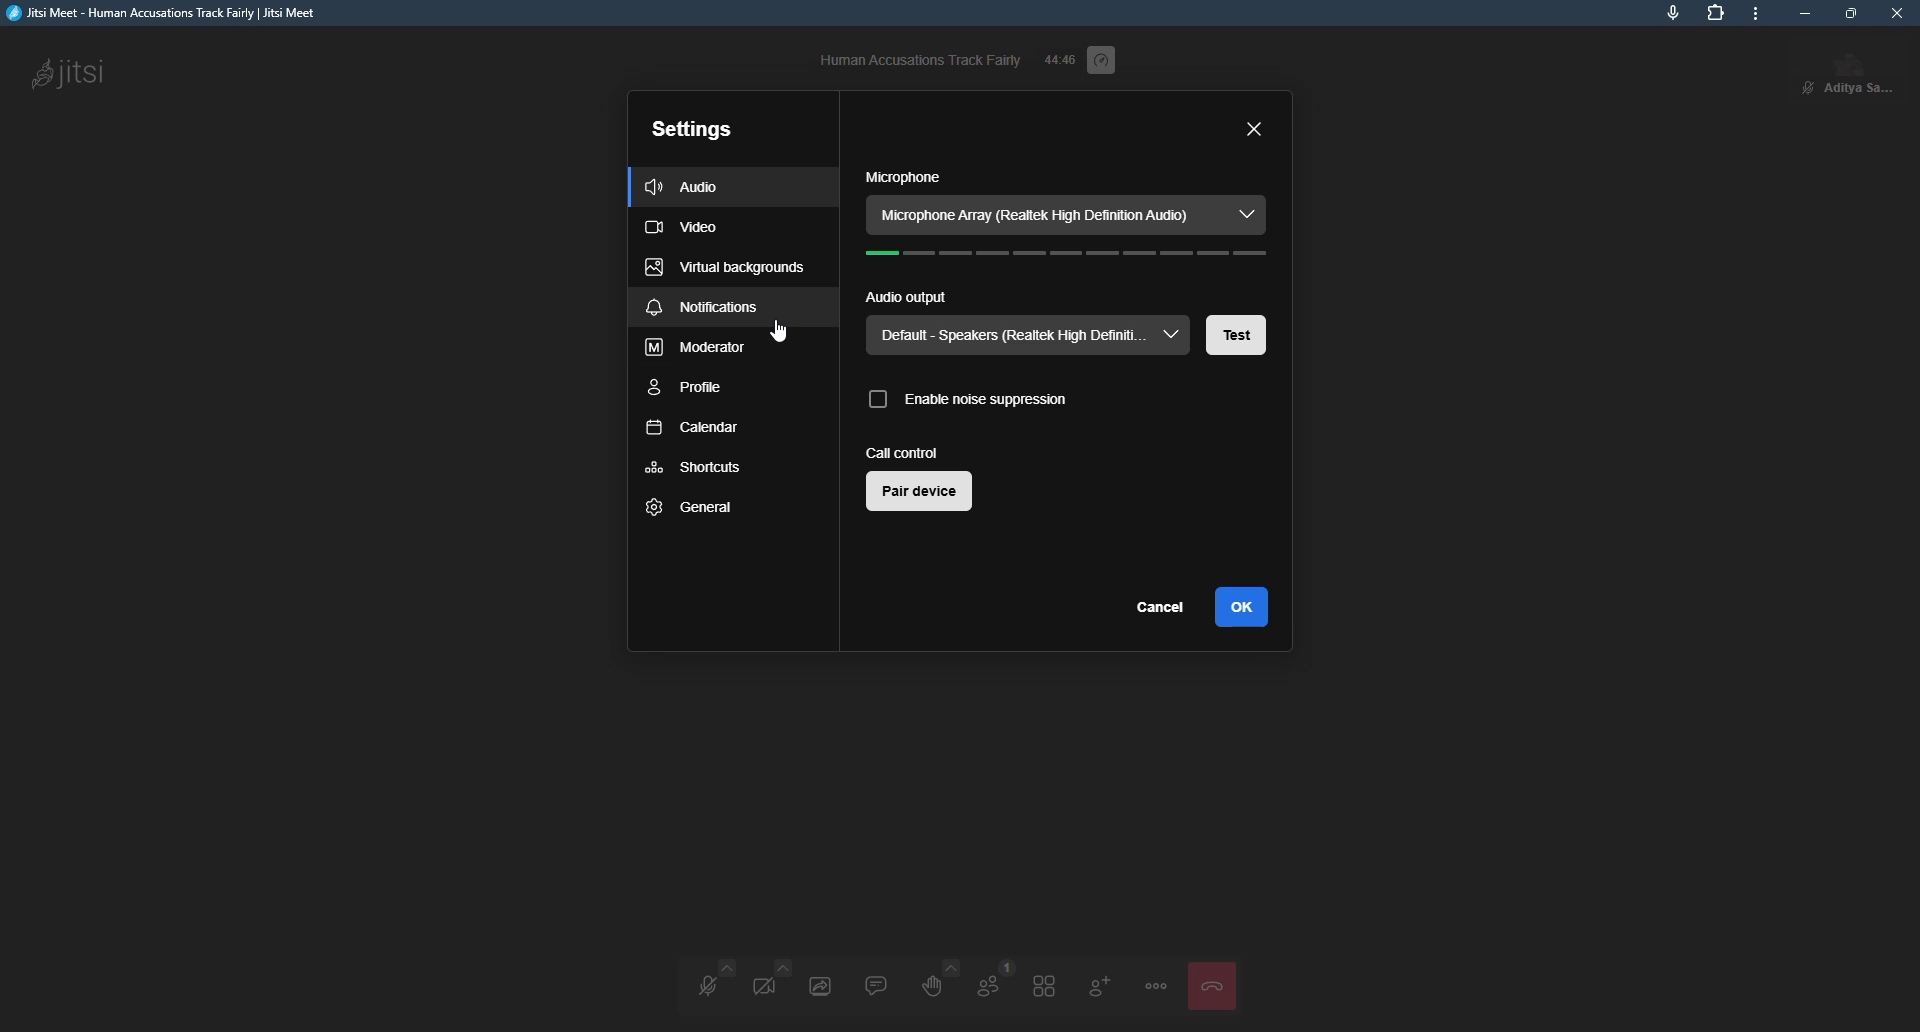  Describe the element at coordinates (1802, 87) in the screenshot. I see `unmute` at that location.